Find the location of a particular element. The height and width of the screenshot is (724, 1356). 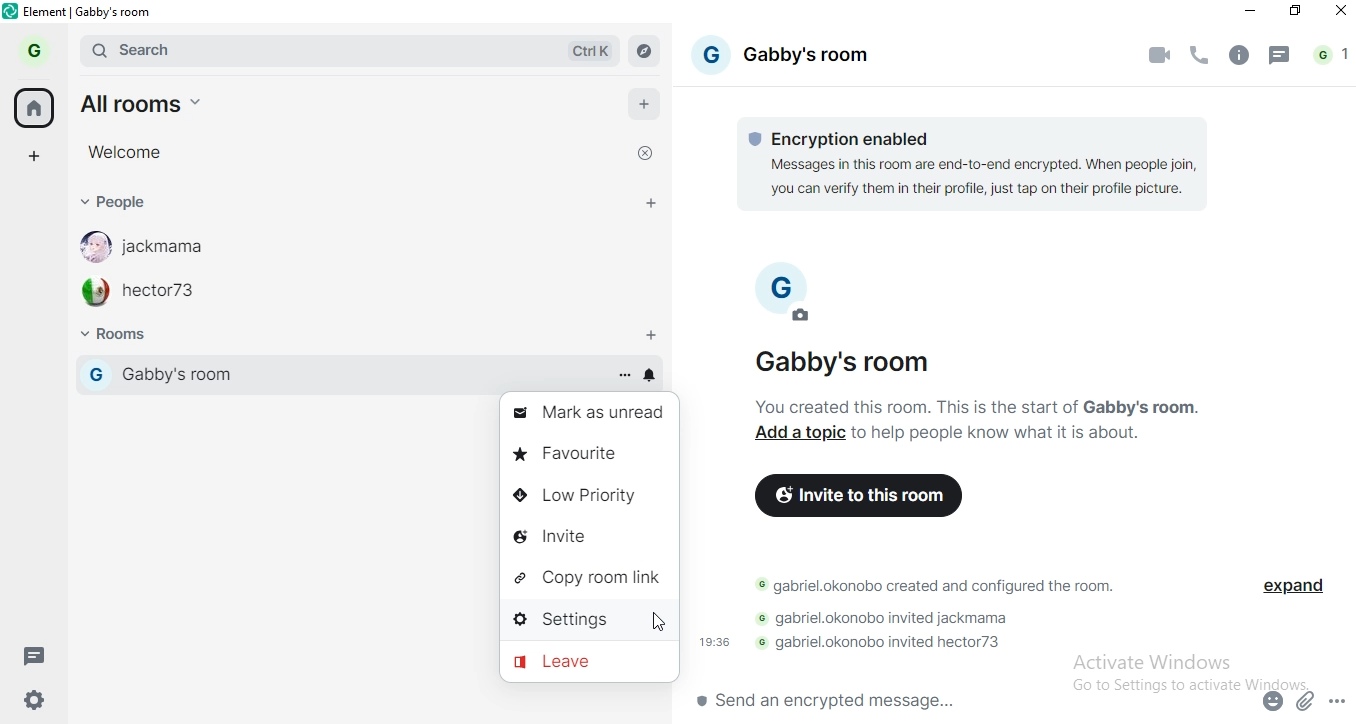

people is located at coordinates (133, 206).